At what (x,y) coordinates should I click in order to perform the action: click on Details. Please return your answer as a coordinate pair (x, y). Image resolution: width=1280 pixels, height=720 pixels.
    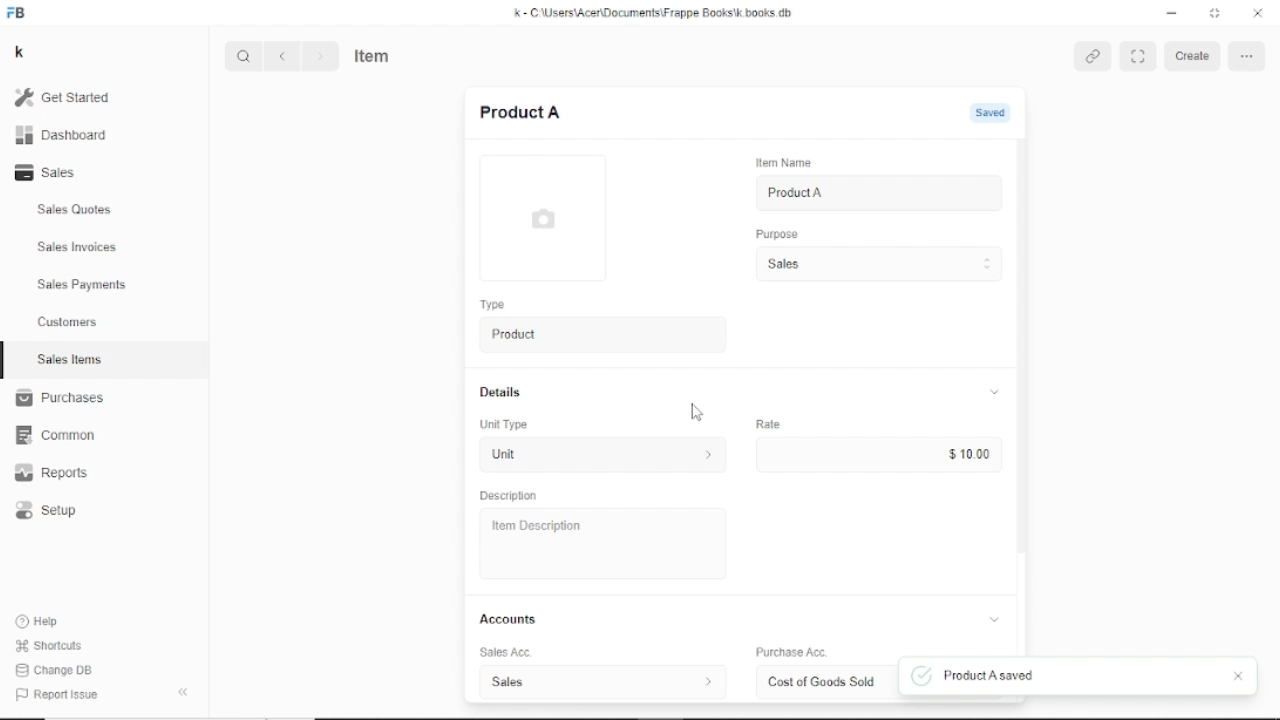
    Looking at the image, I should click on (739, 392).